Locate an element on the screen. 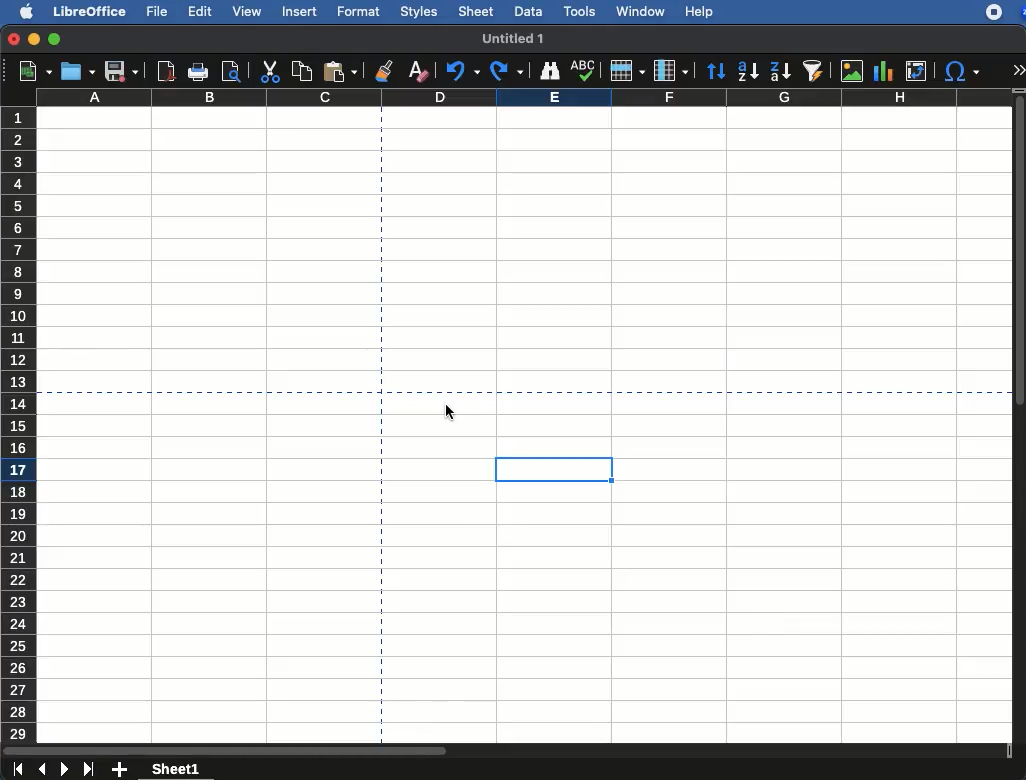 The width and height of the screenshot is (1026, 780). cursor is located at coordinates (450, 414).